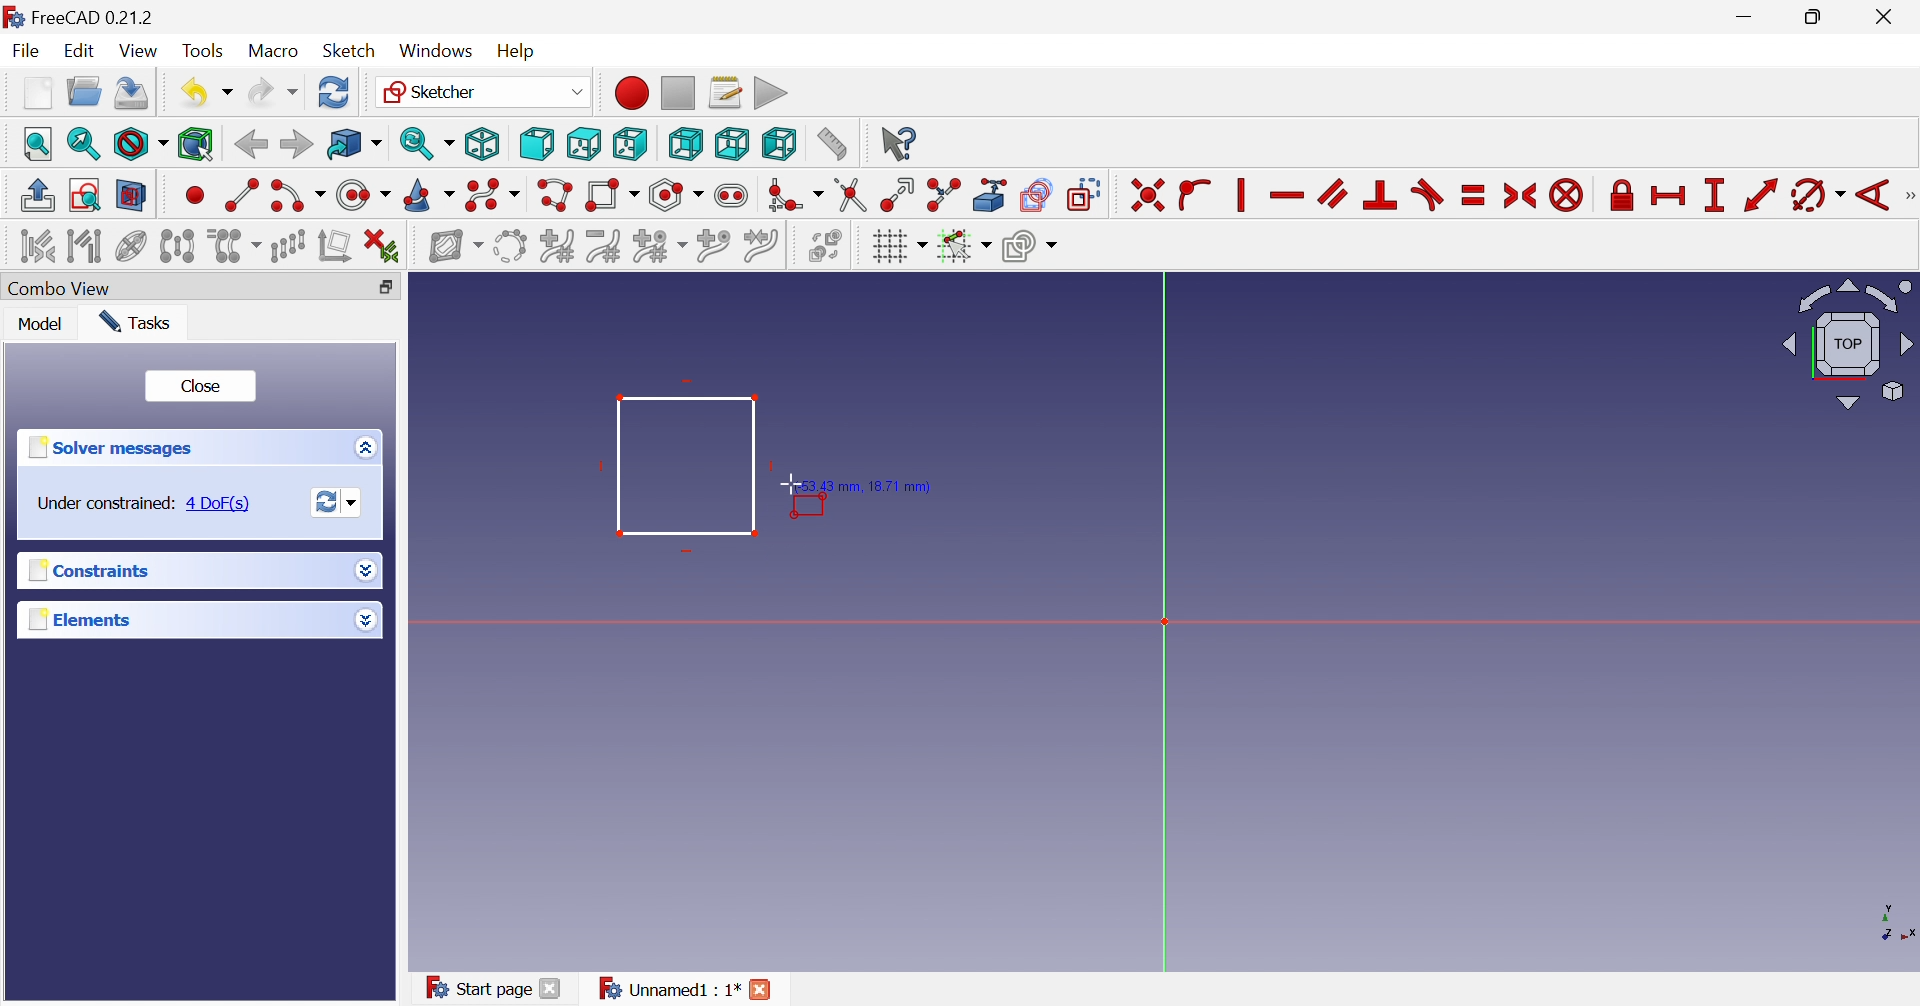 This screenshot has height=1006, width=1920. Describe the element at coordinates (39, 143) in the screenshot. I see `Fit all` at that location.